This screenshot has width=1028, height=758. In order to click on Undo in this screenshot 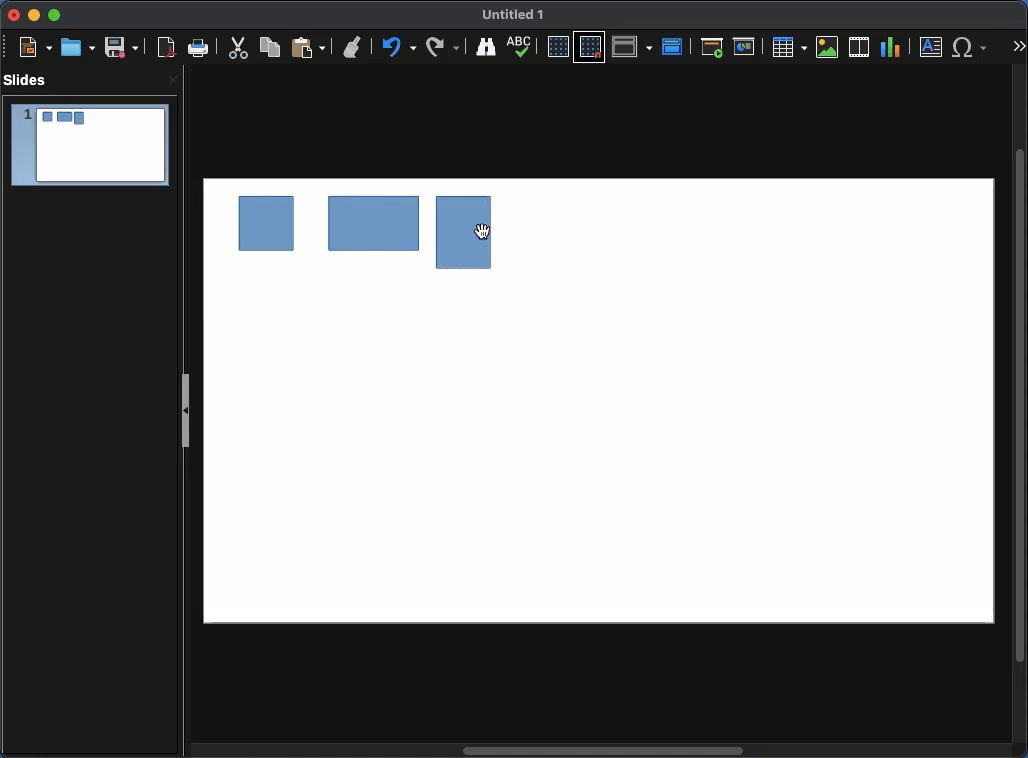, I will do `click(352, 43)`.